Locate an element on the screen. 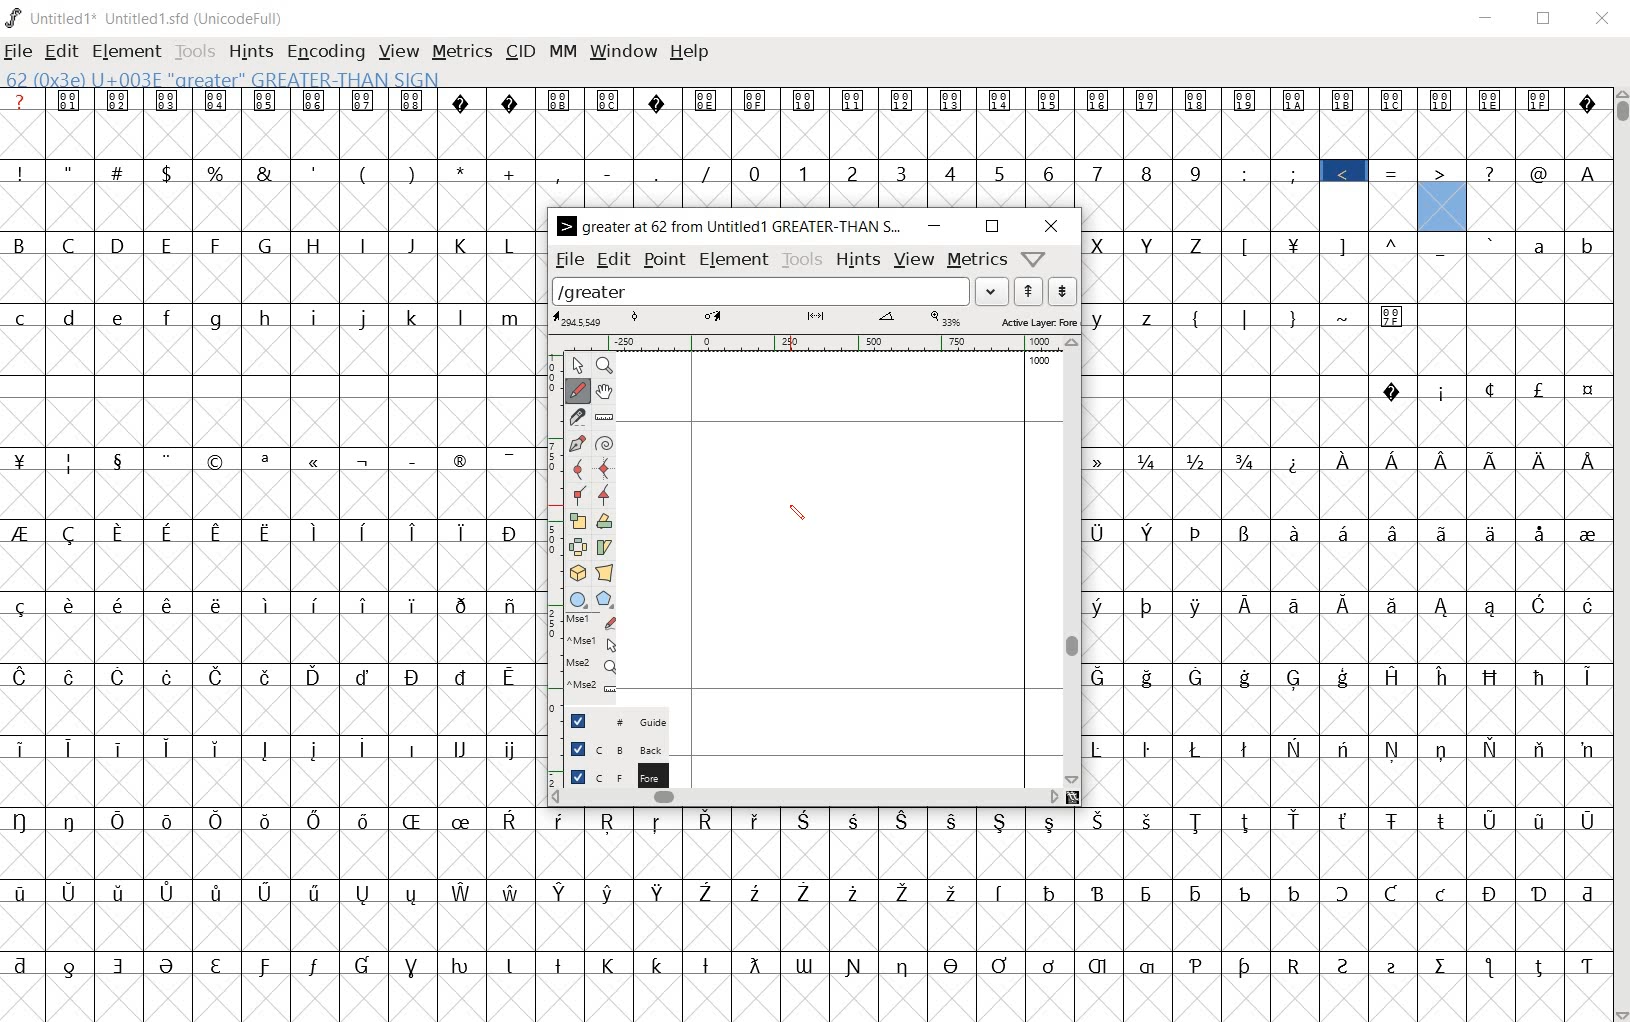 This screenshot has width=1630, height=1022. restore down is located at coordinates (992, 226).